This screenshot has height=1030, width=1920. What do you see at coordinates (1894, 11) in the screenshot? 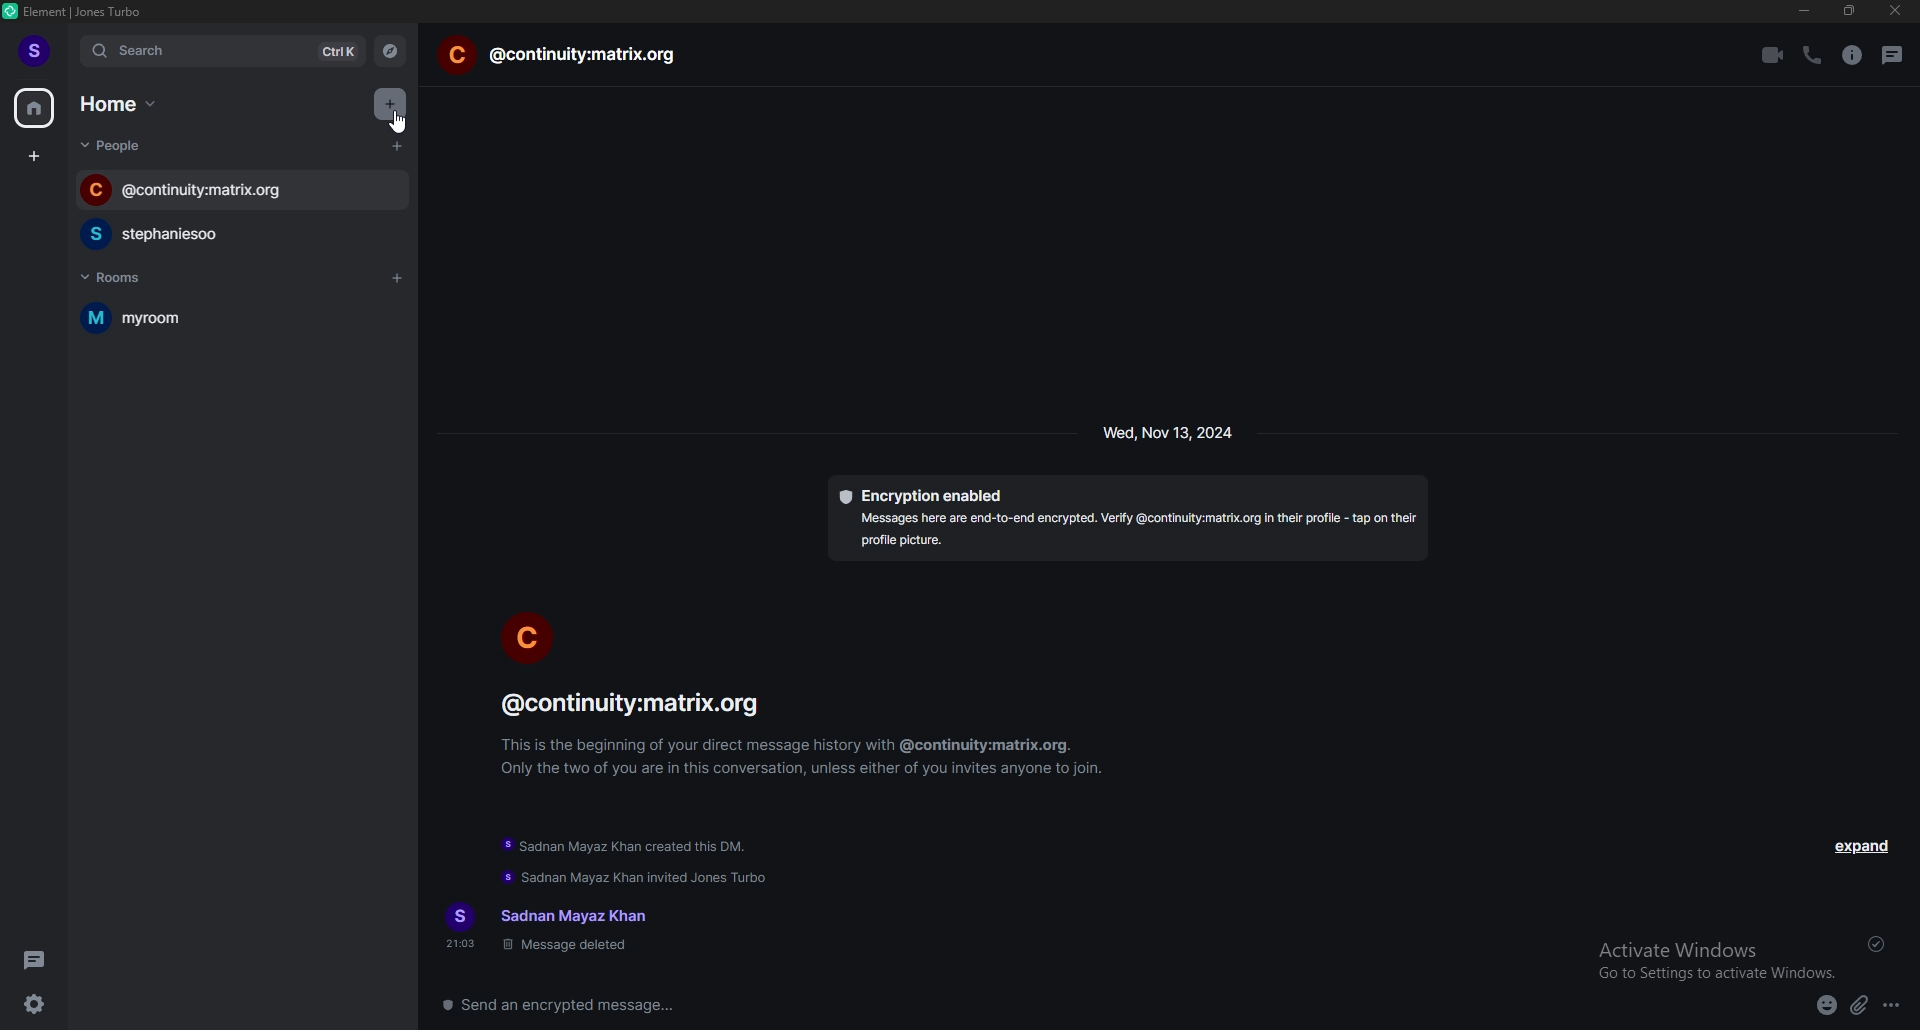
I see `close` at bounding box center [1894, 11].